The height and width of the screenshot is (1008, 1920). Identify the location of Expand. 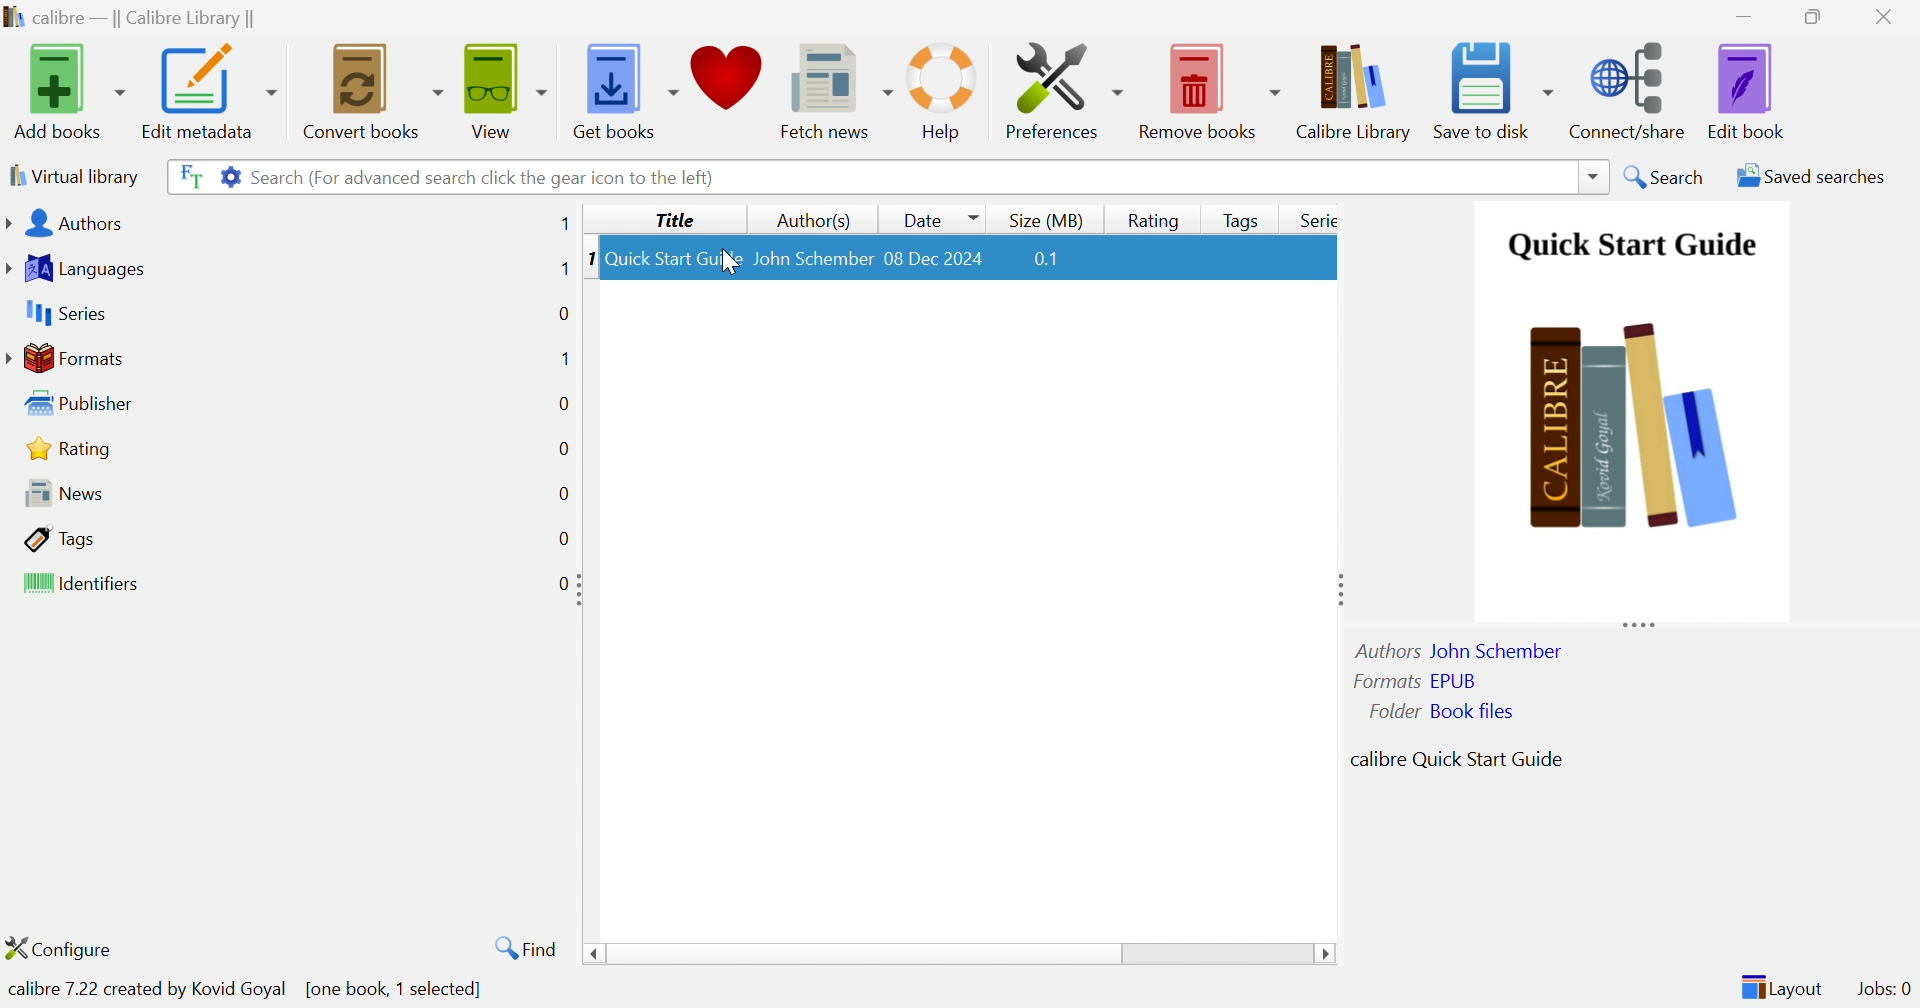
(1638, 624).